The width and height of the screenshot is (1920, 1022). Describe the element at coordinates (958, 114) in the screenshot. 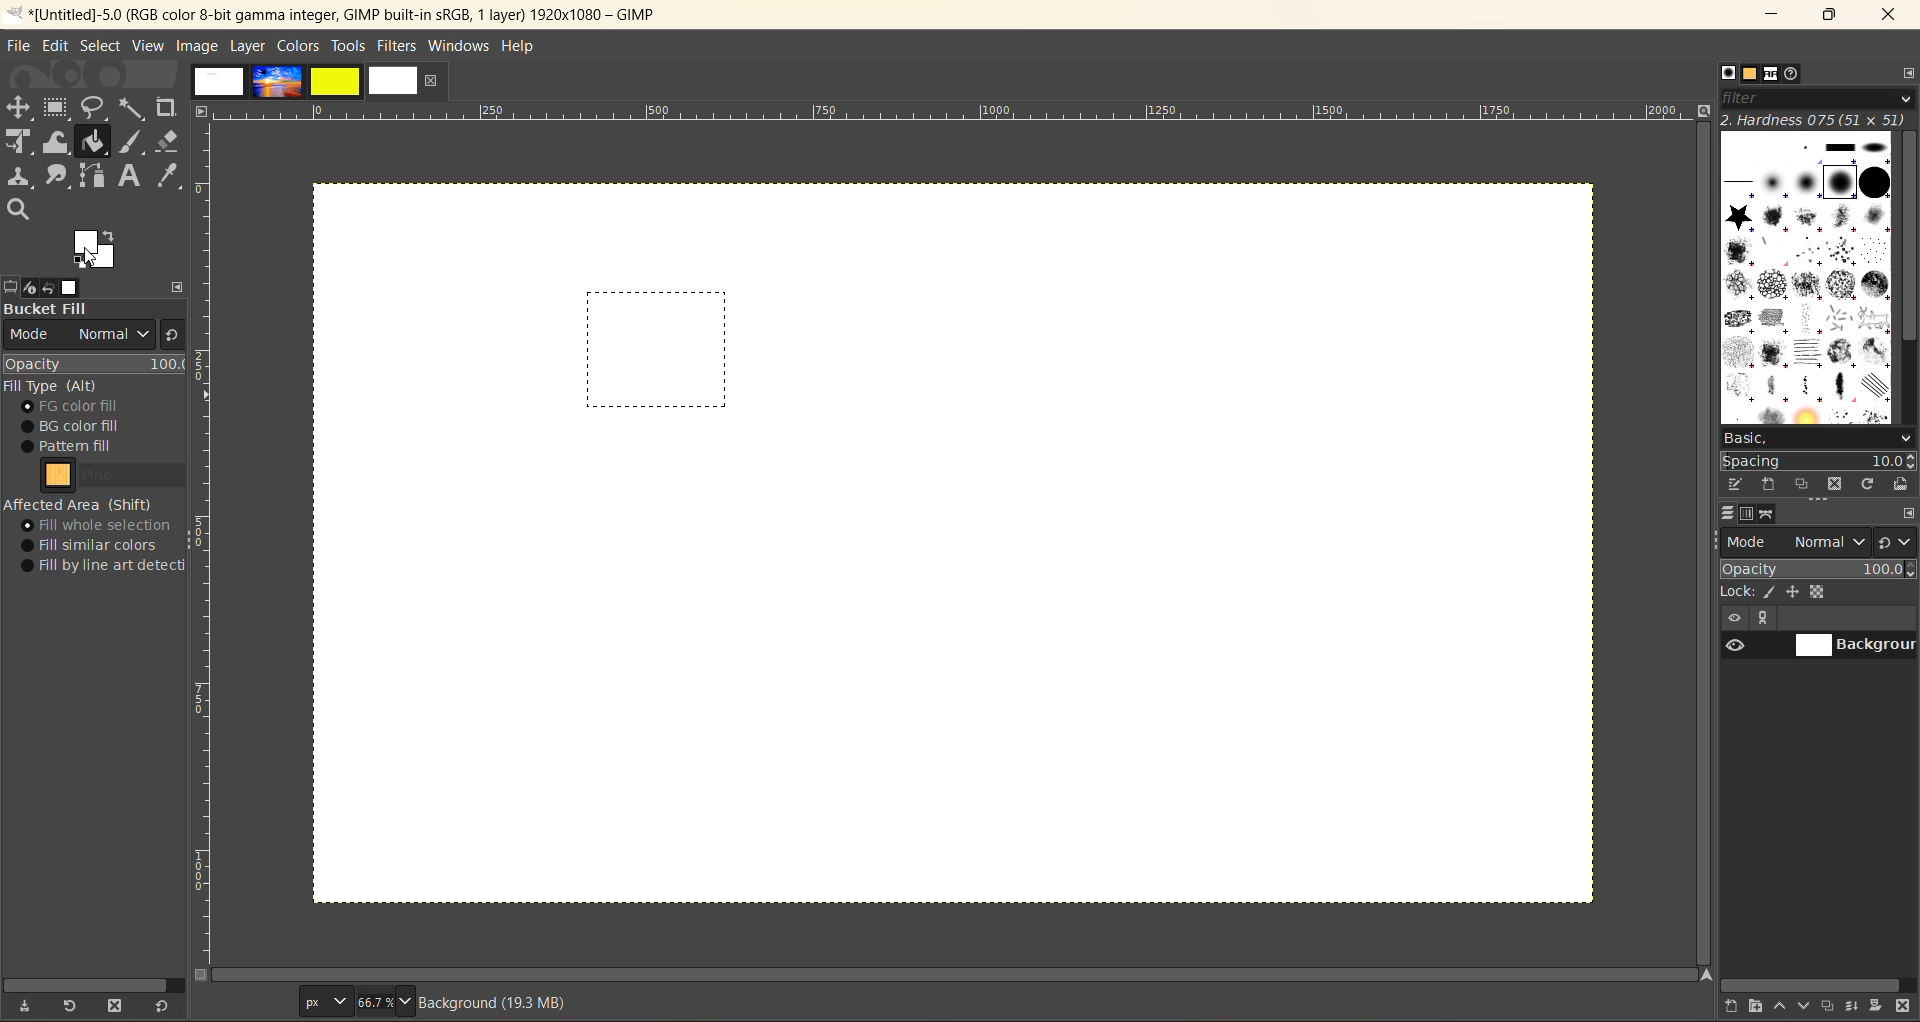

I see `scale` at that location.